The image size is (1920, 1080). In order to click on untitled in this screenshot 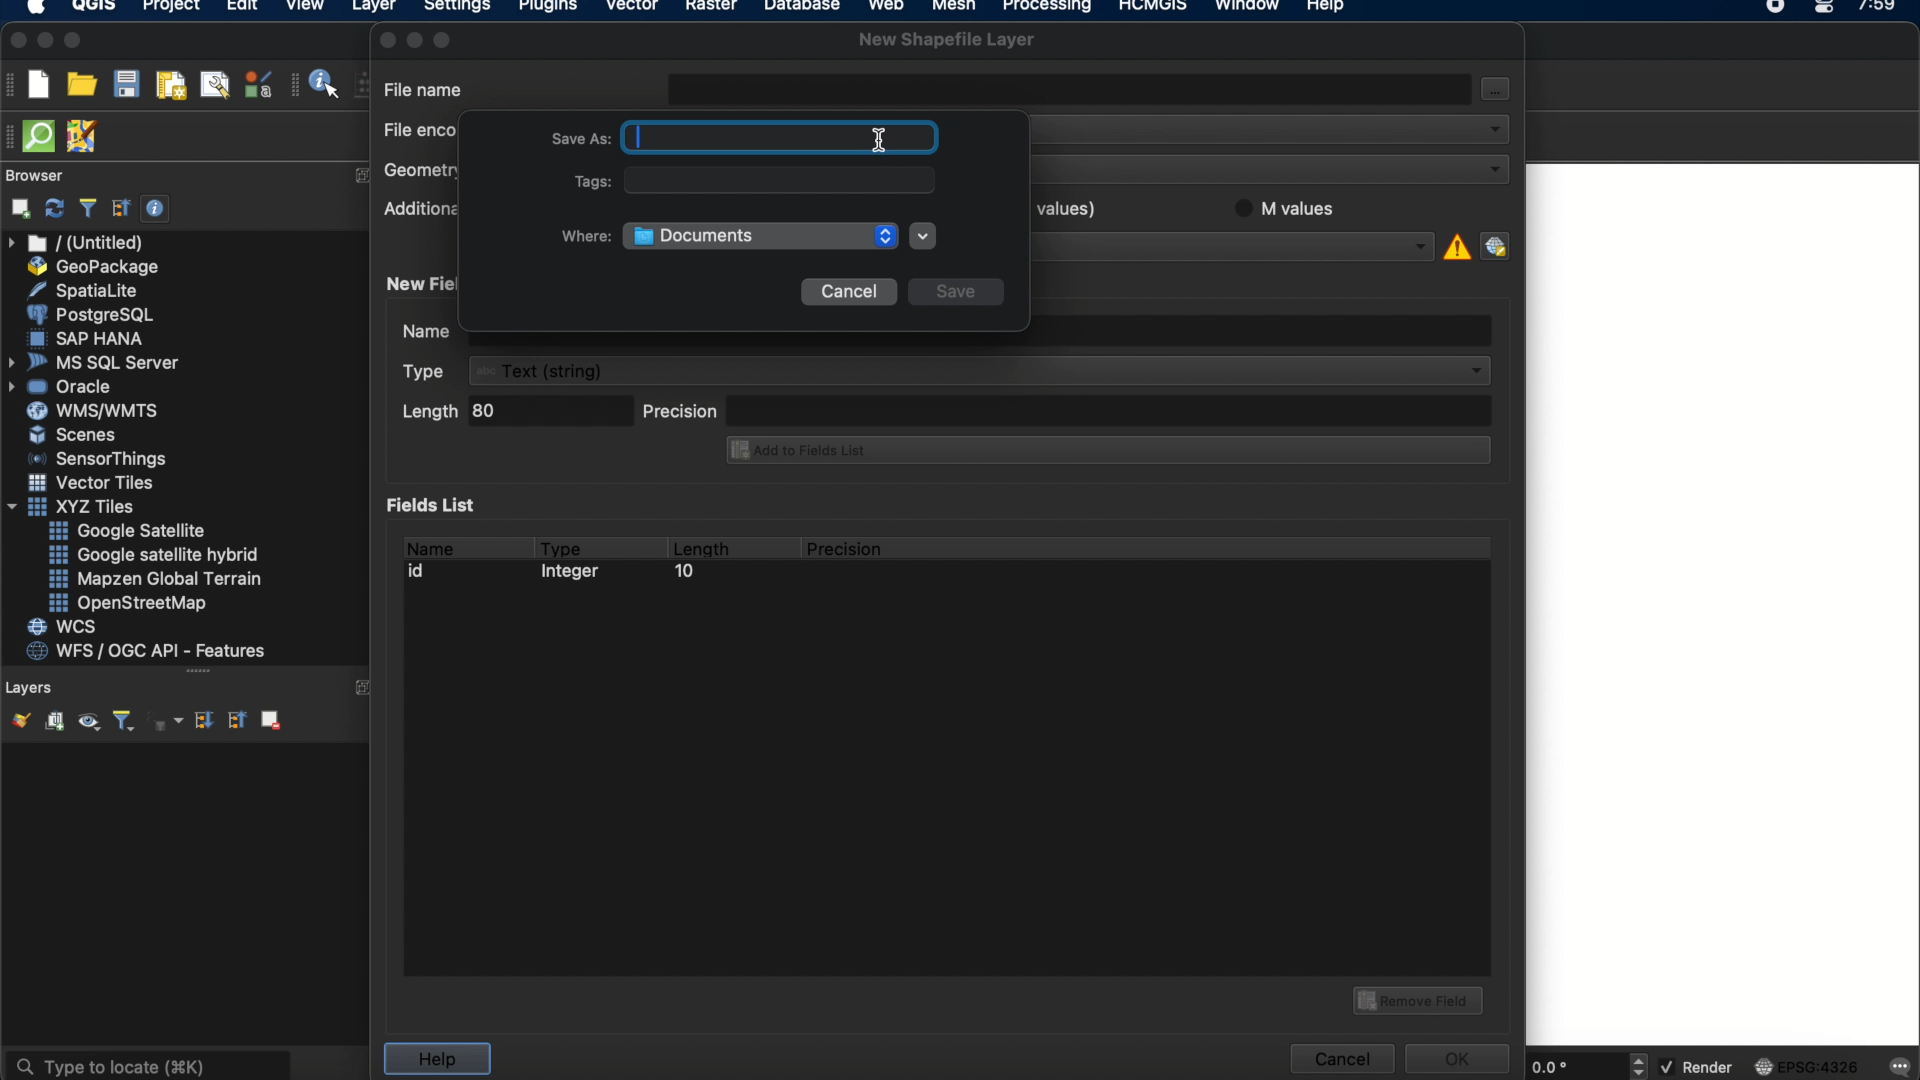, I will do `click(78, 243)`.